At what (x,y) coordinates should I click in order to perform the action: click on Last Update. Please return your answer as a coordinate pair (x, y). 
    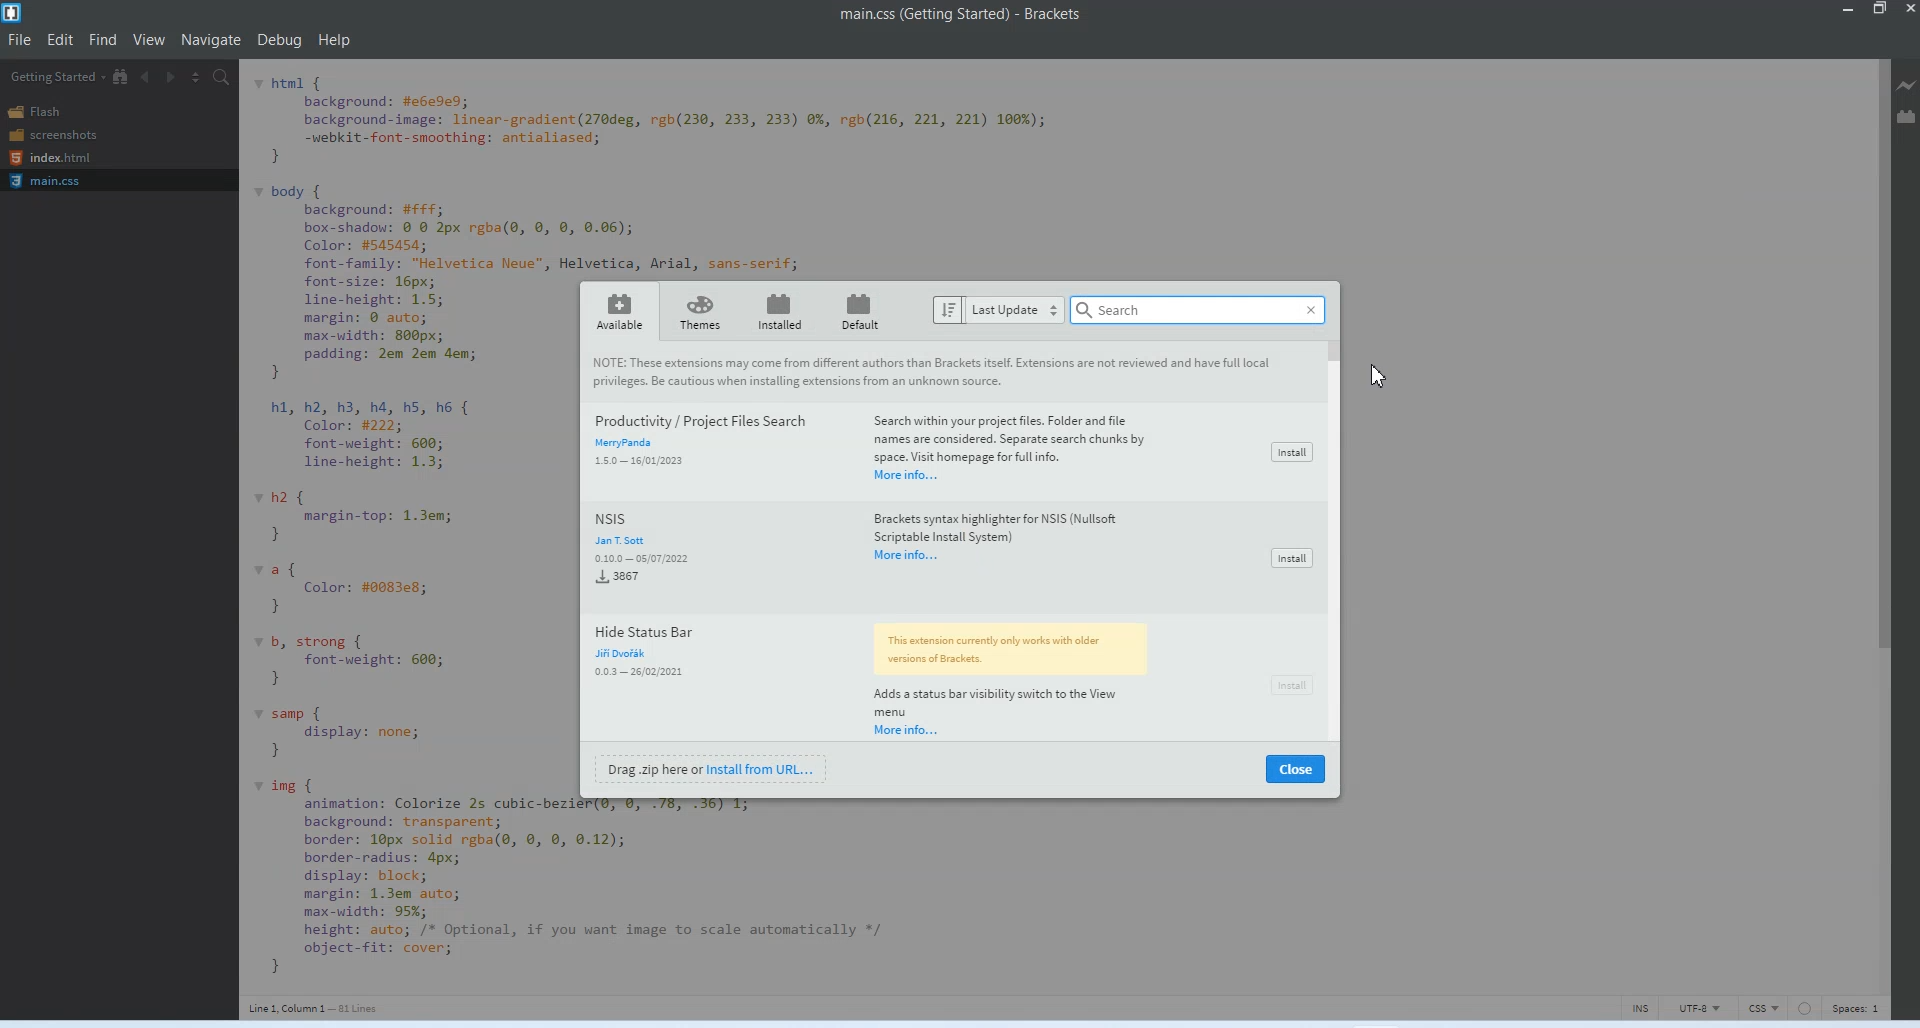
    Looking at the image, I should click on (996, 310).